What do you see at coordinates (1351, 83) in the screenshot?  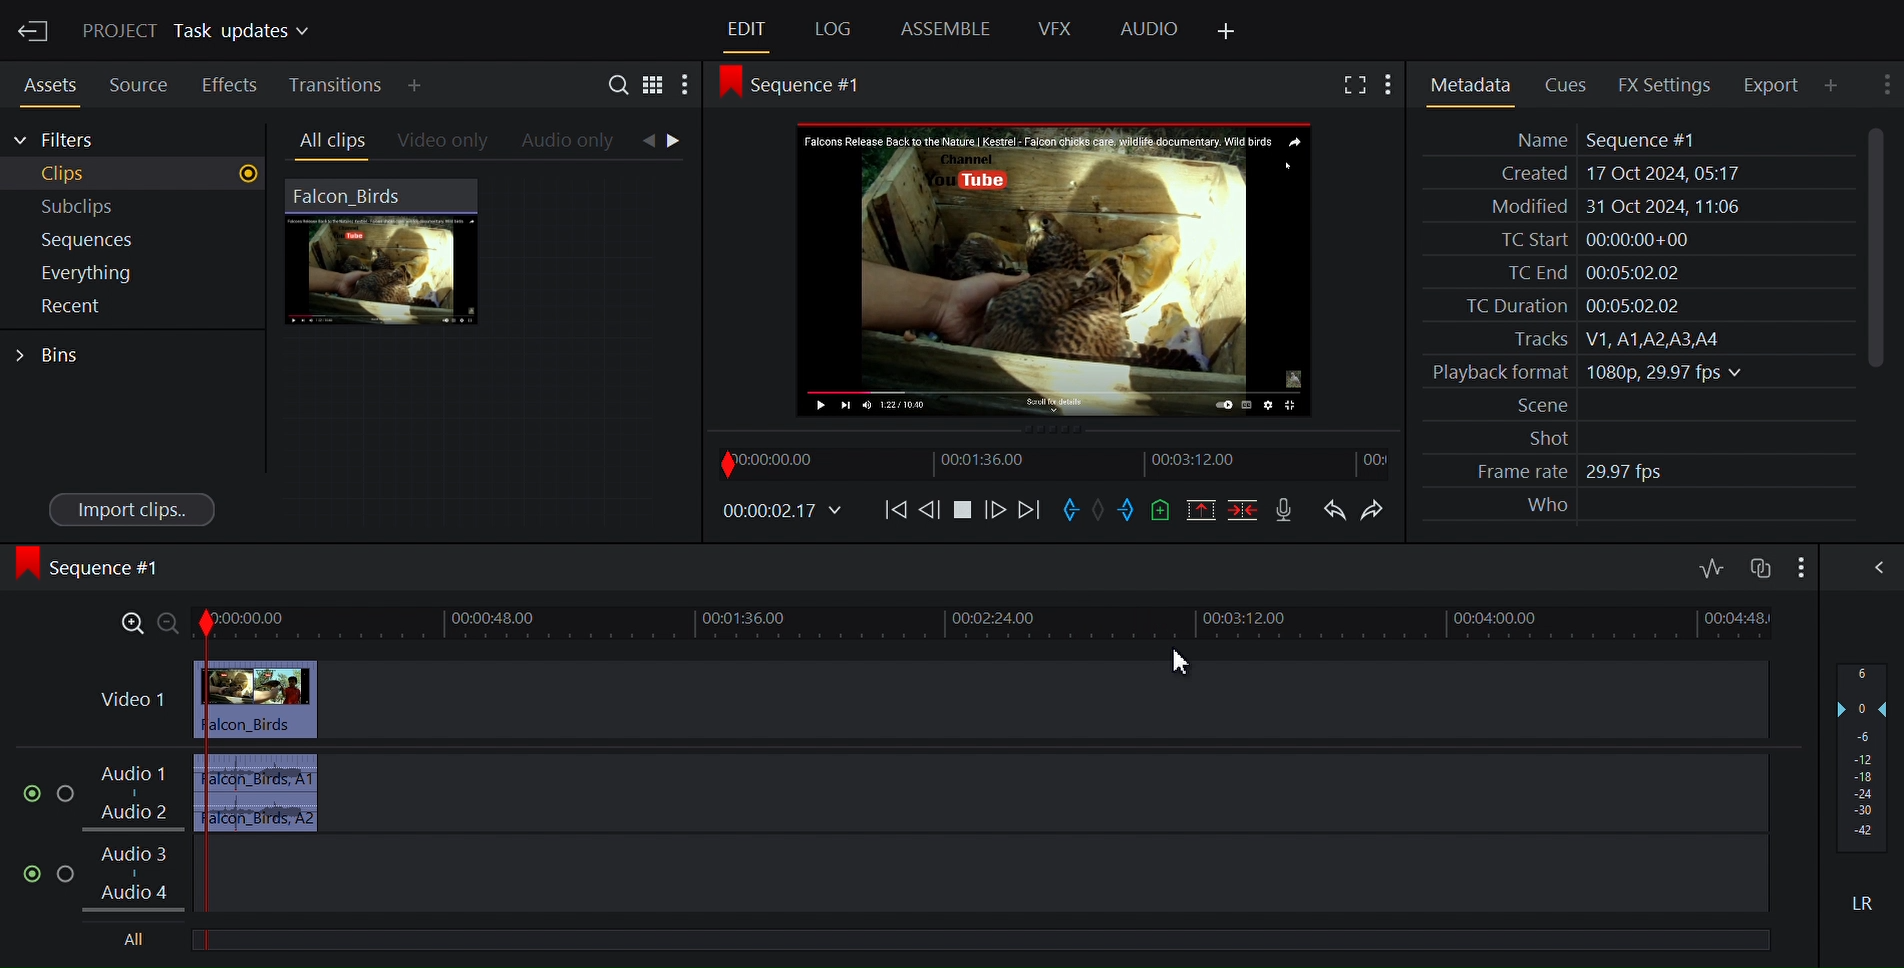 I see `Fullscreen` at bounding box center [1351, 83].